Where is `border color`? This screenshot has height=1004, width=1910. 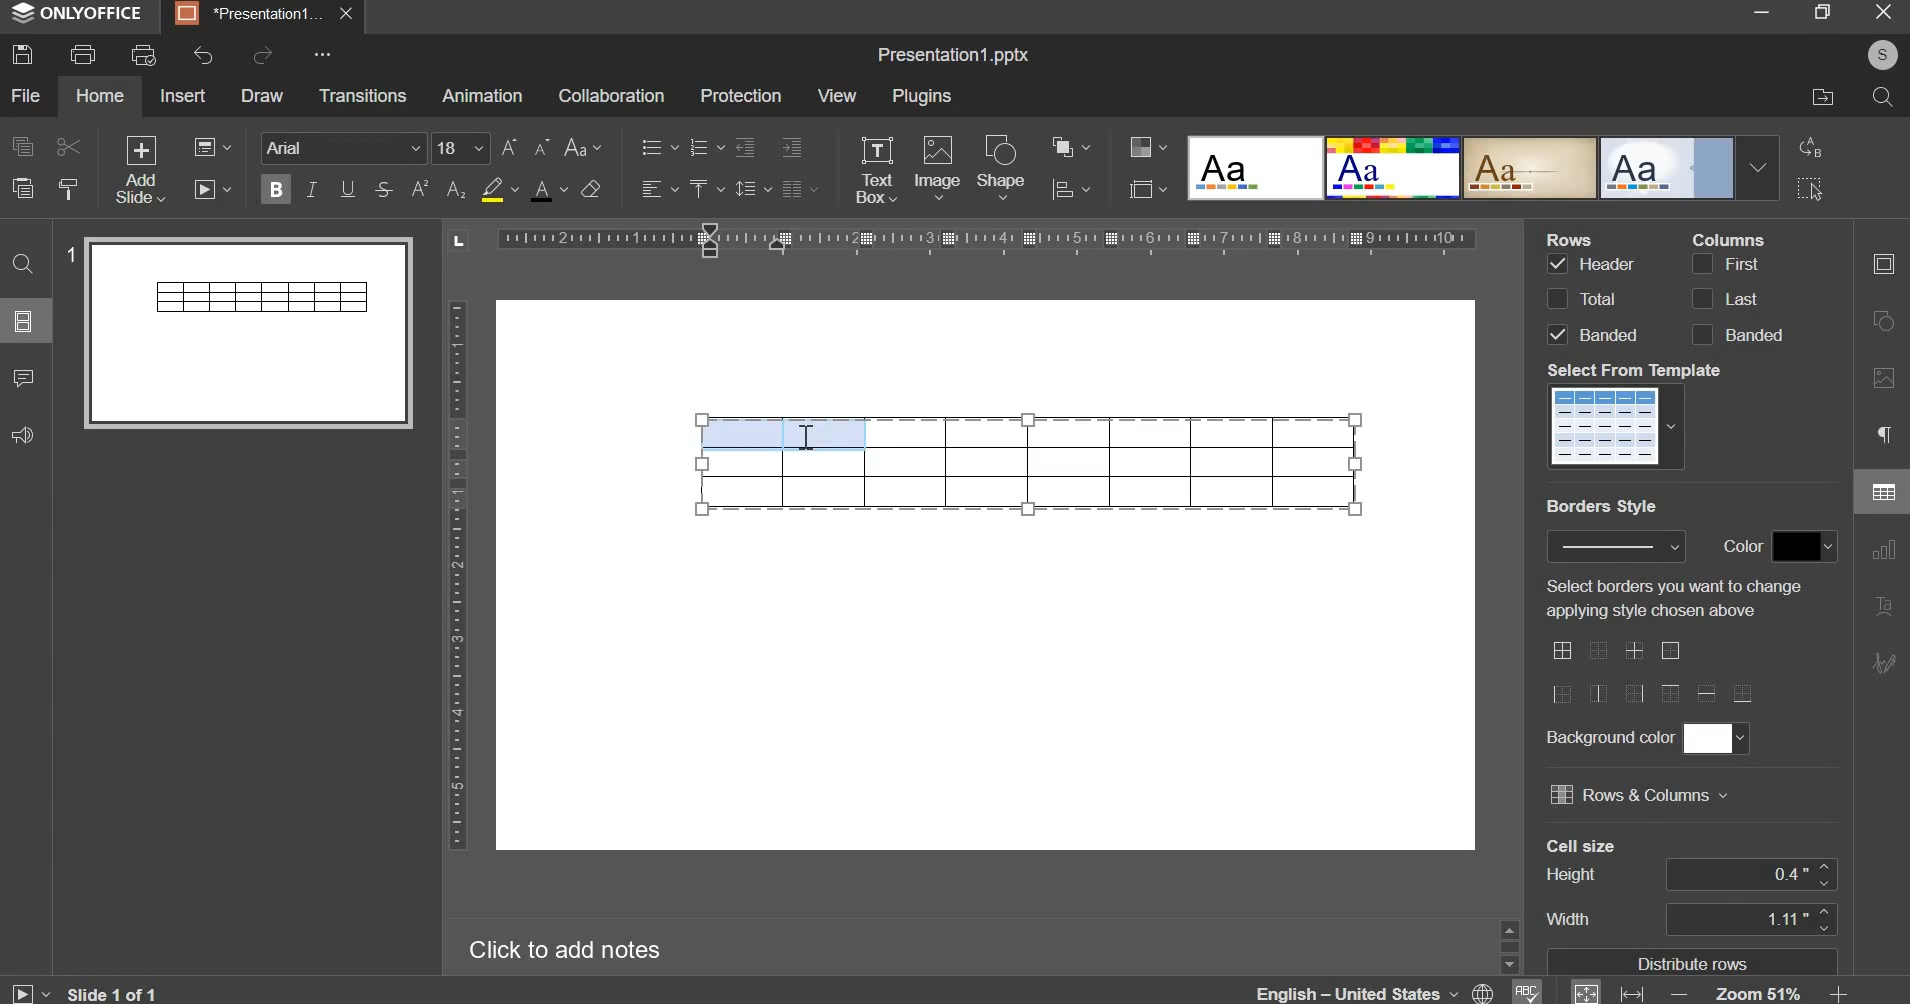 border color is located at coordinates (1801, 547).